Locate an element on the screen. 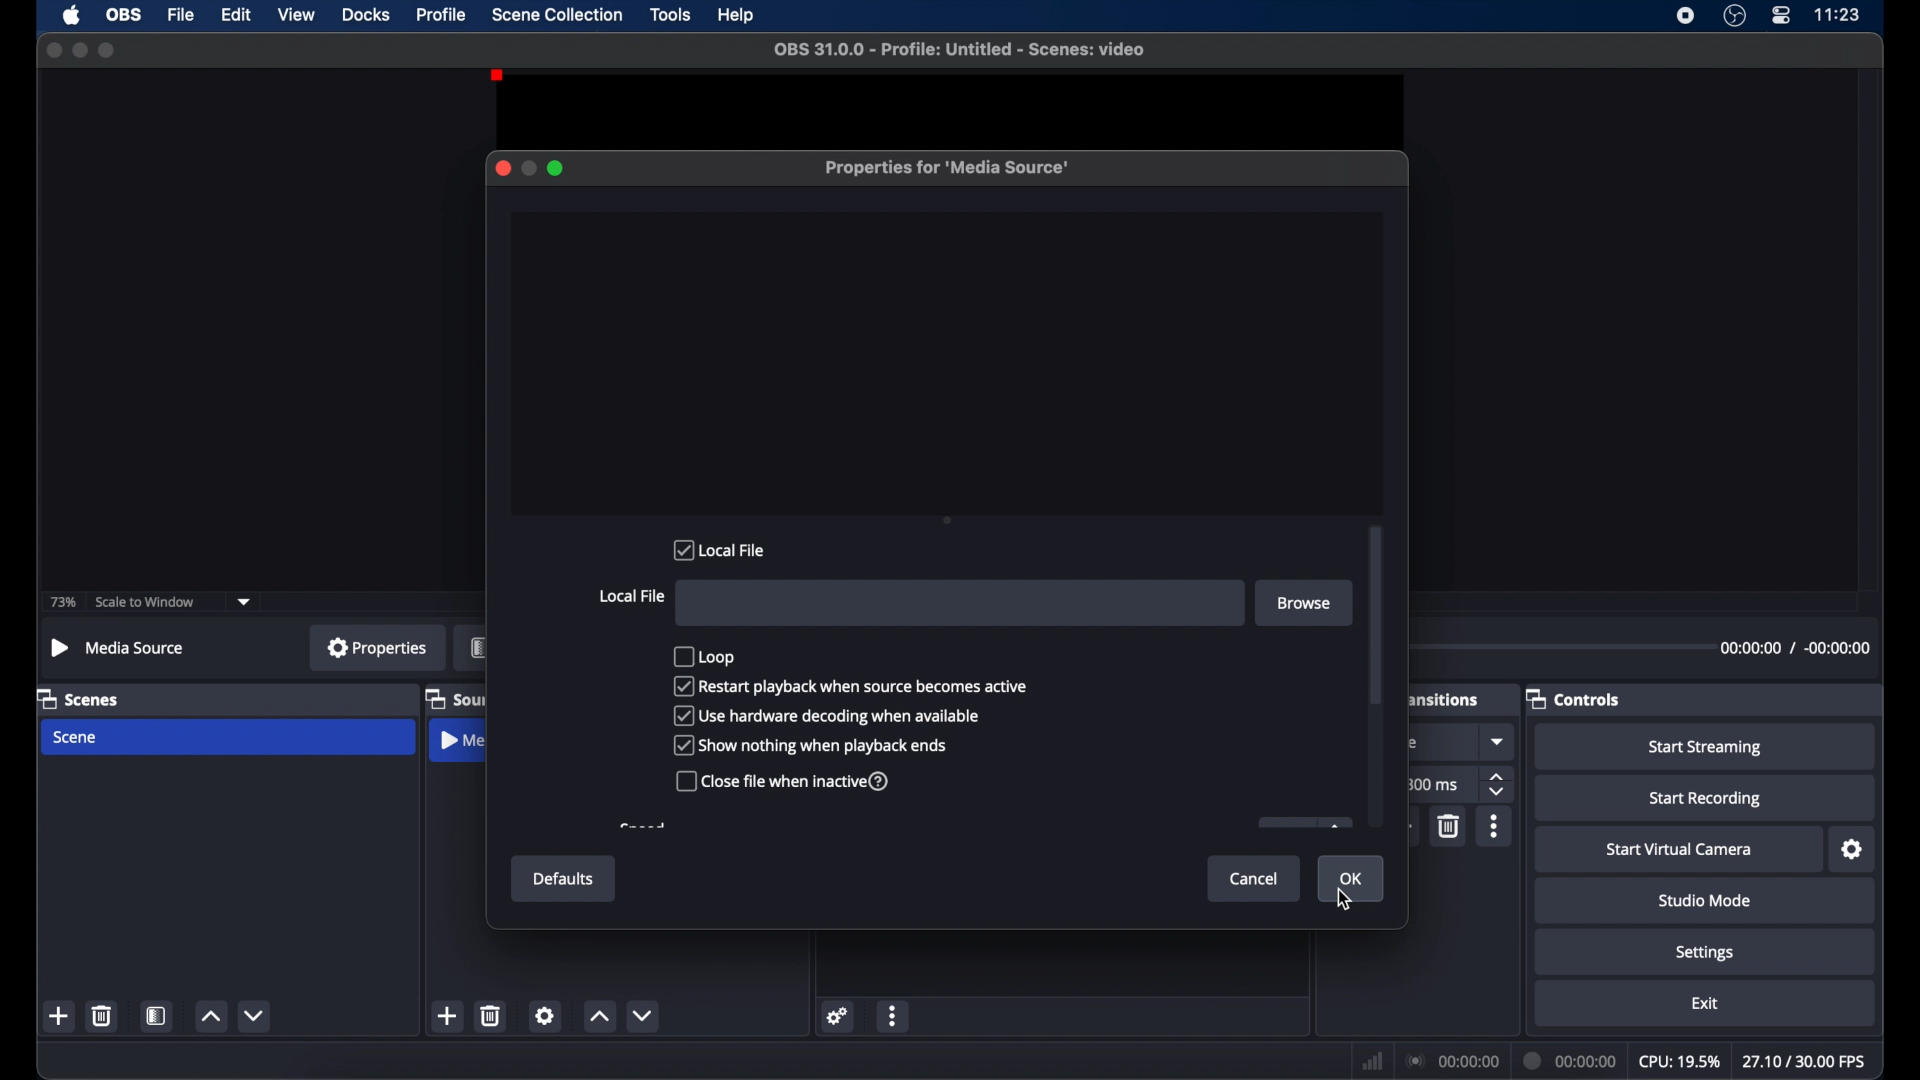  docks is located at coordinates (365, 15).